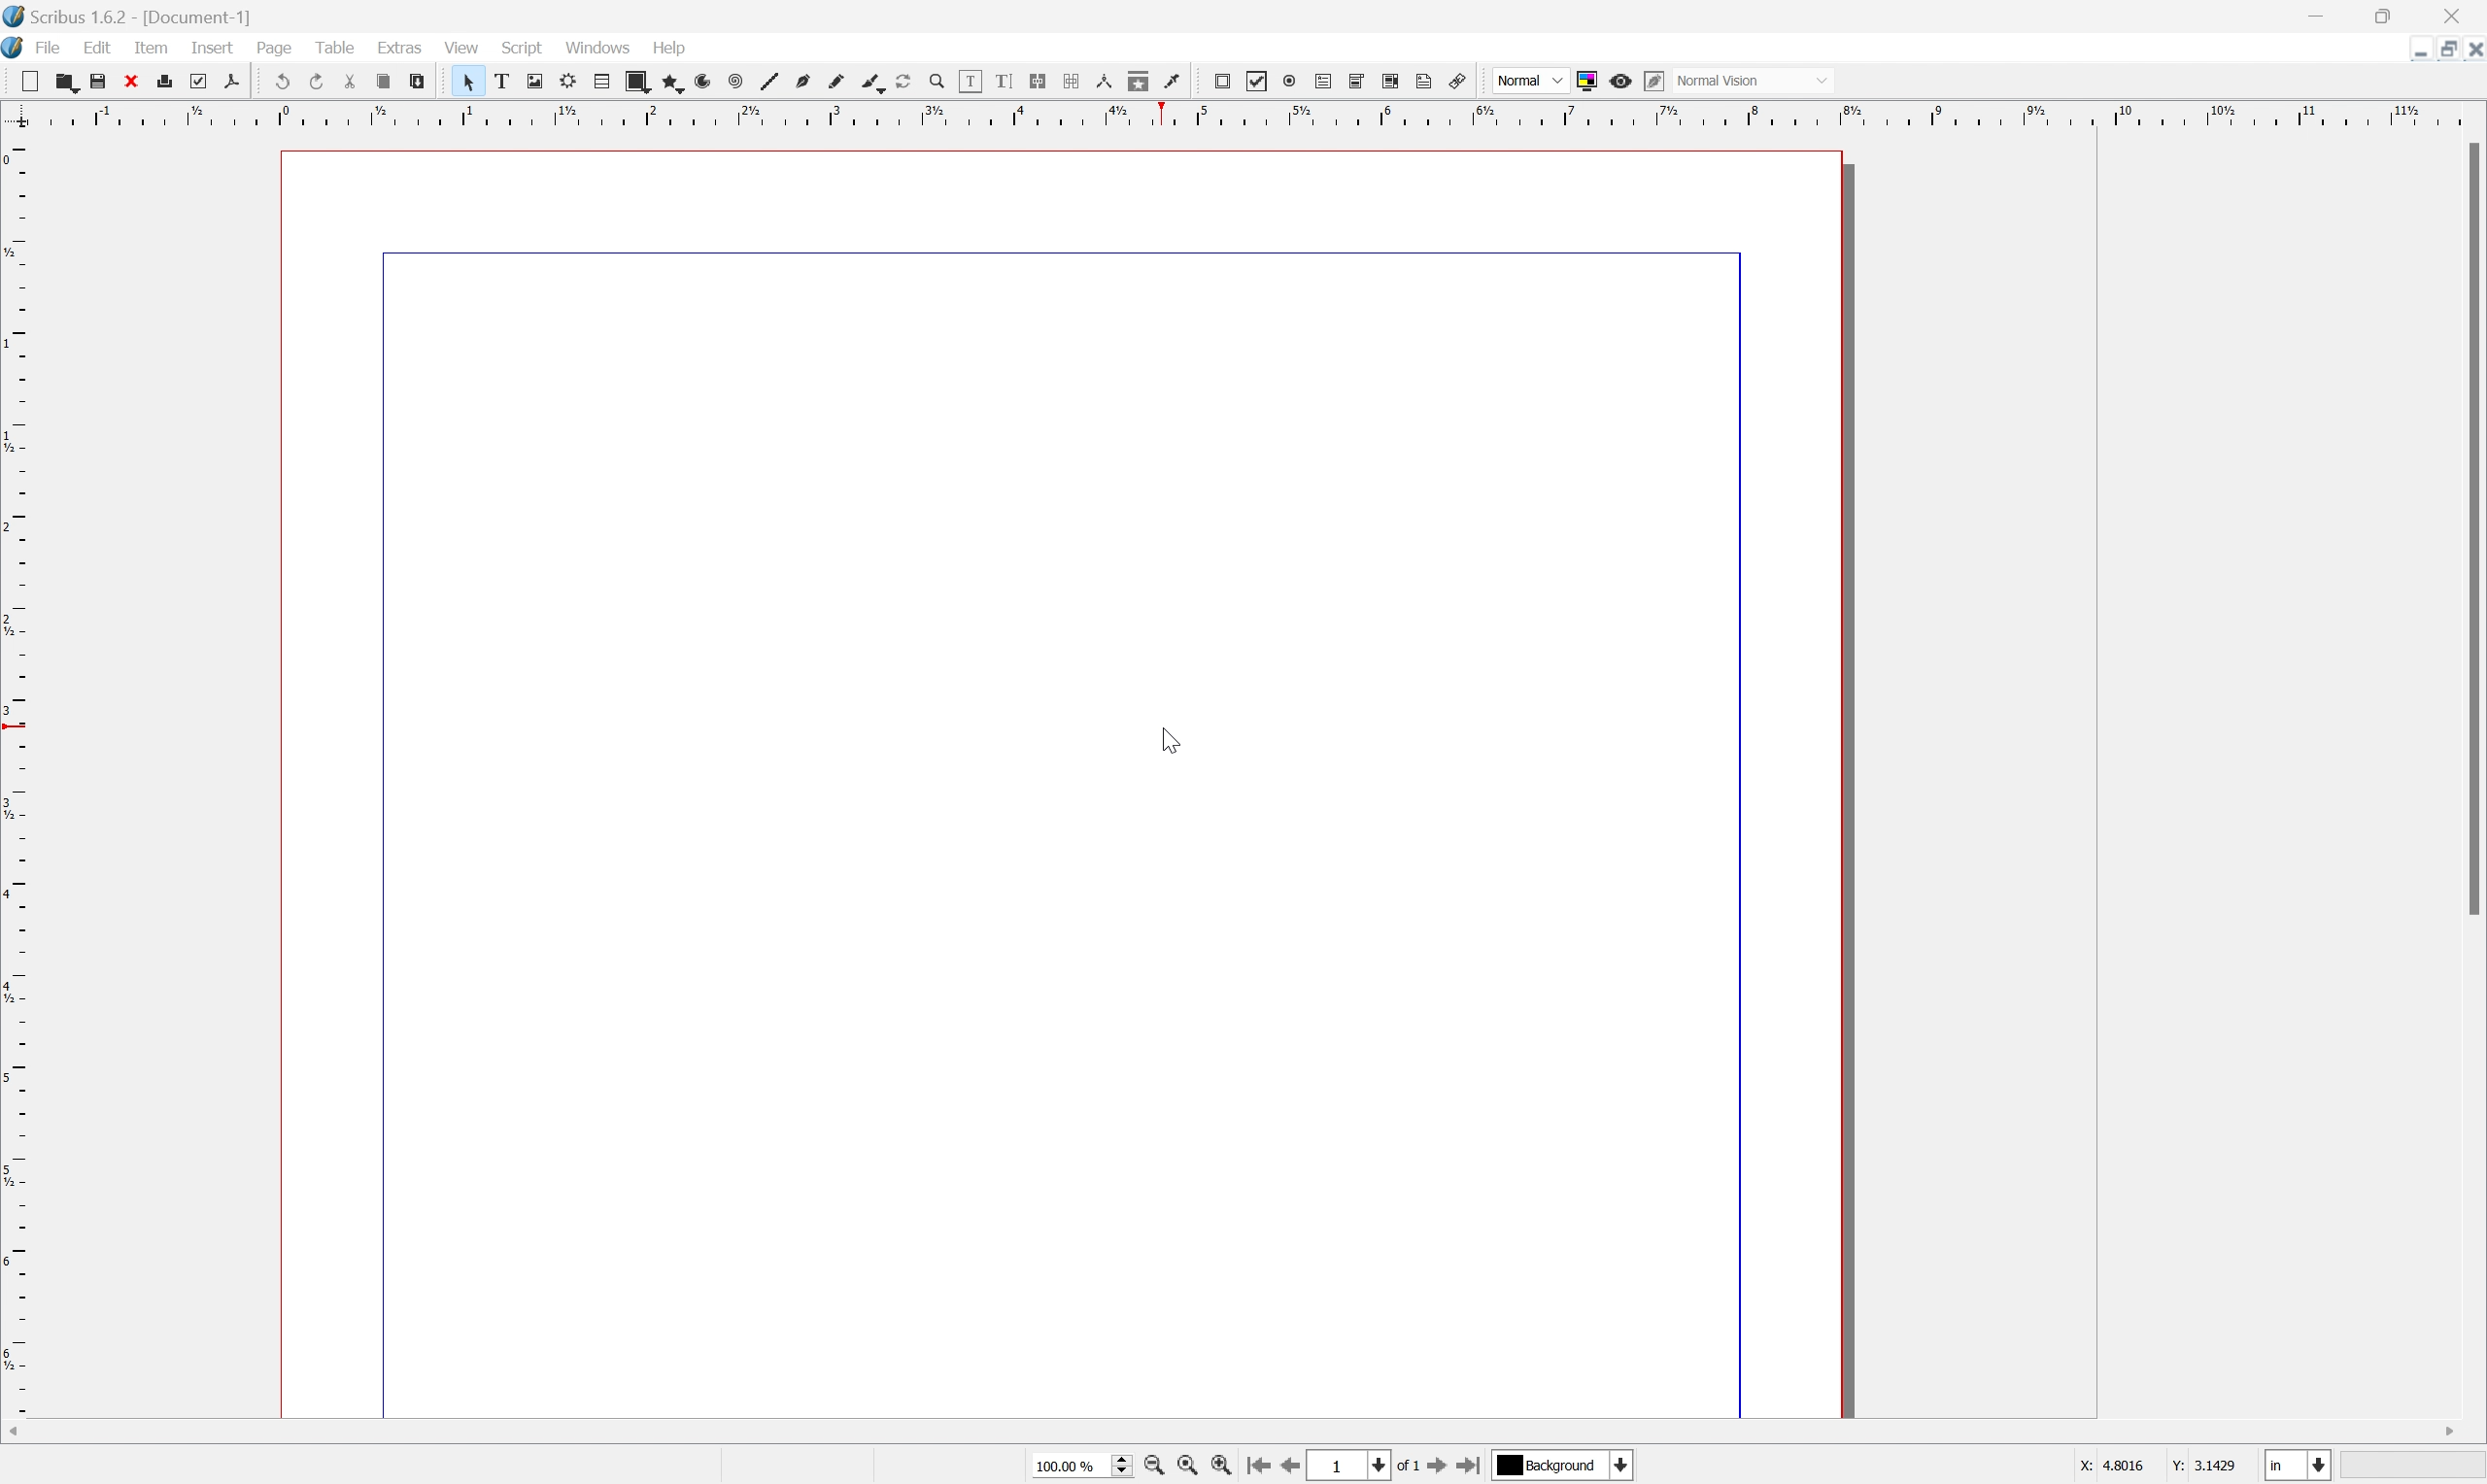  I want to click on go to first page, so click(1258, 1466).